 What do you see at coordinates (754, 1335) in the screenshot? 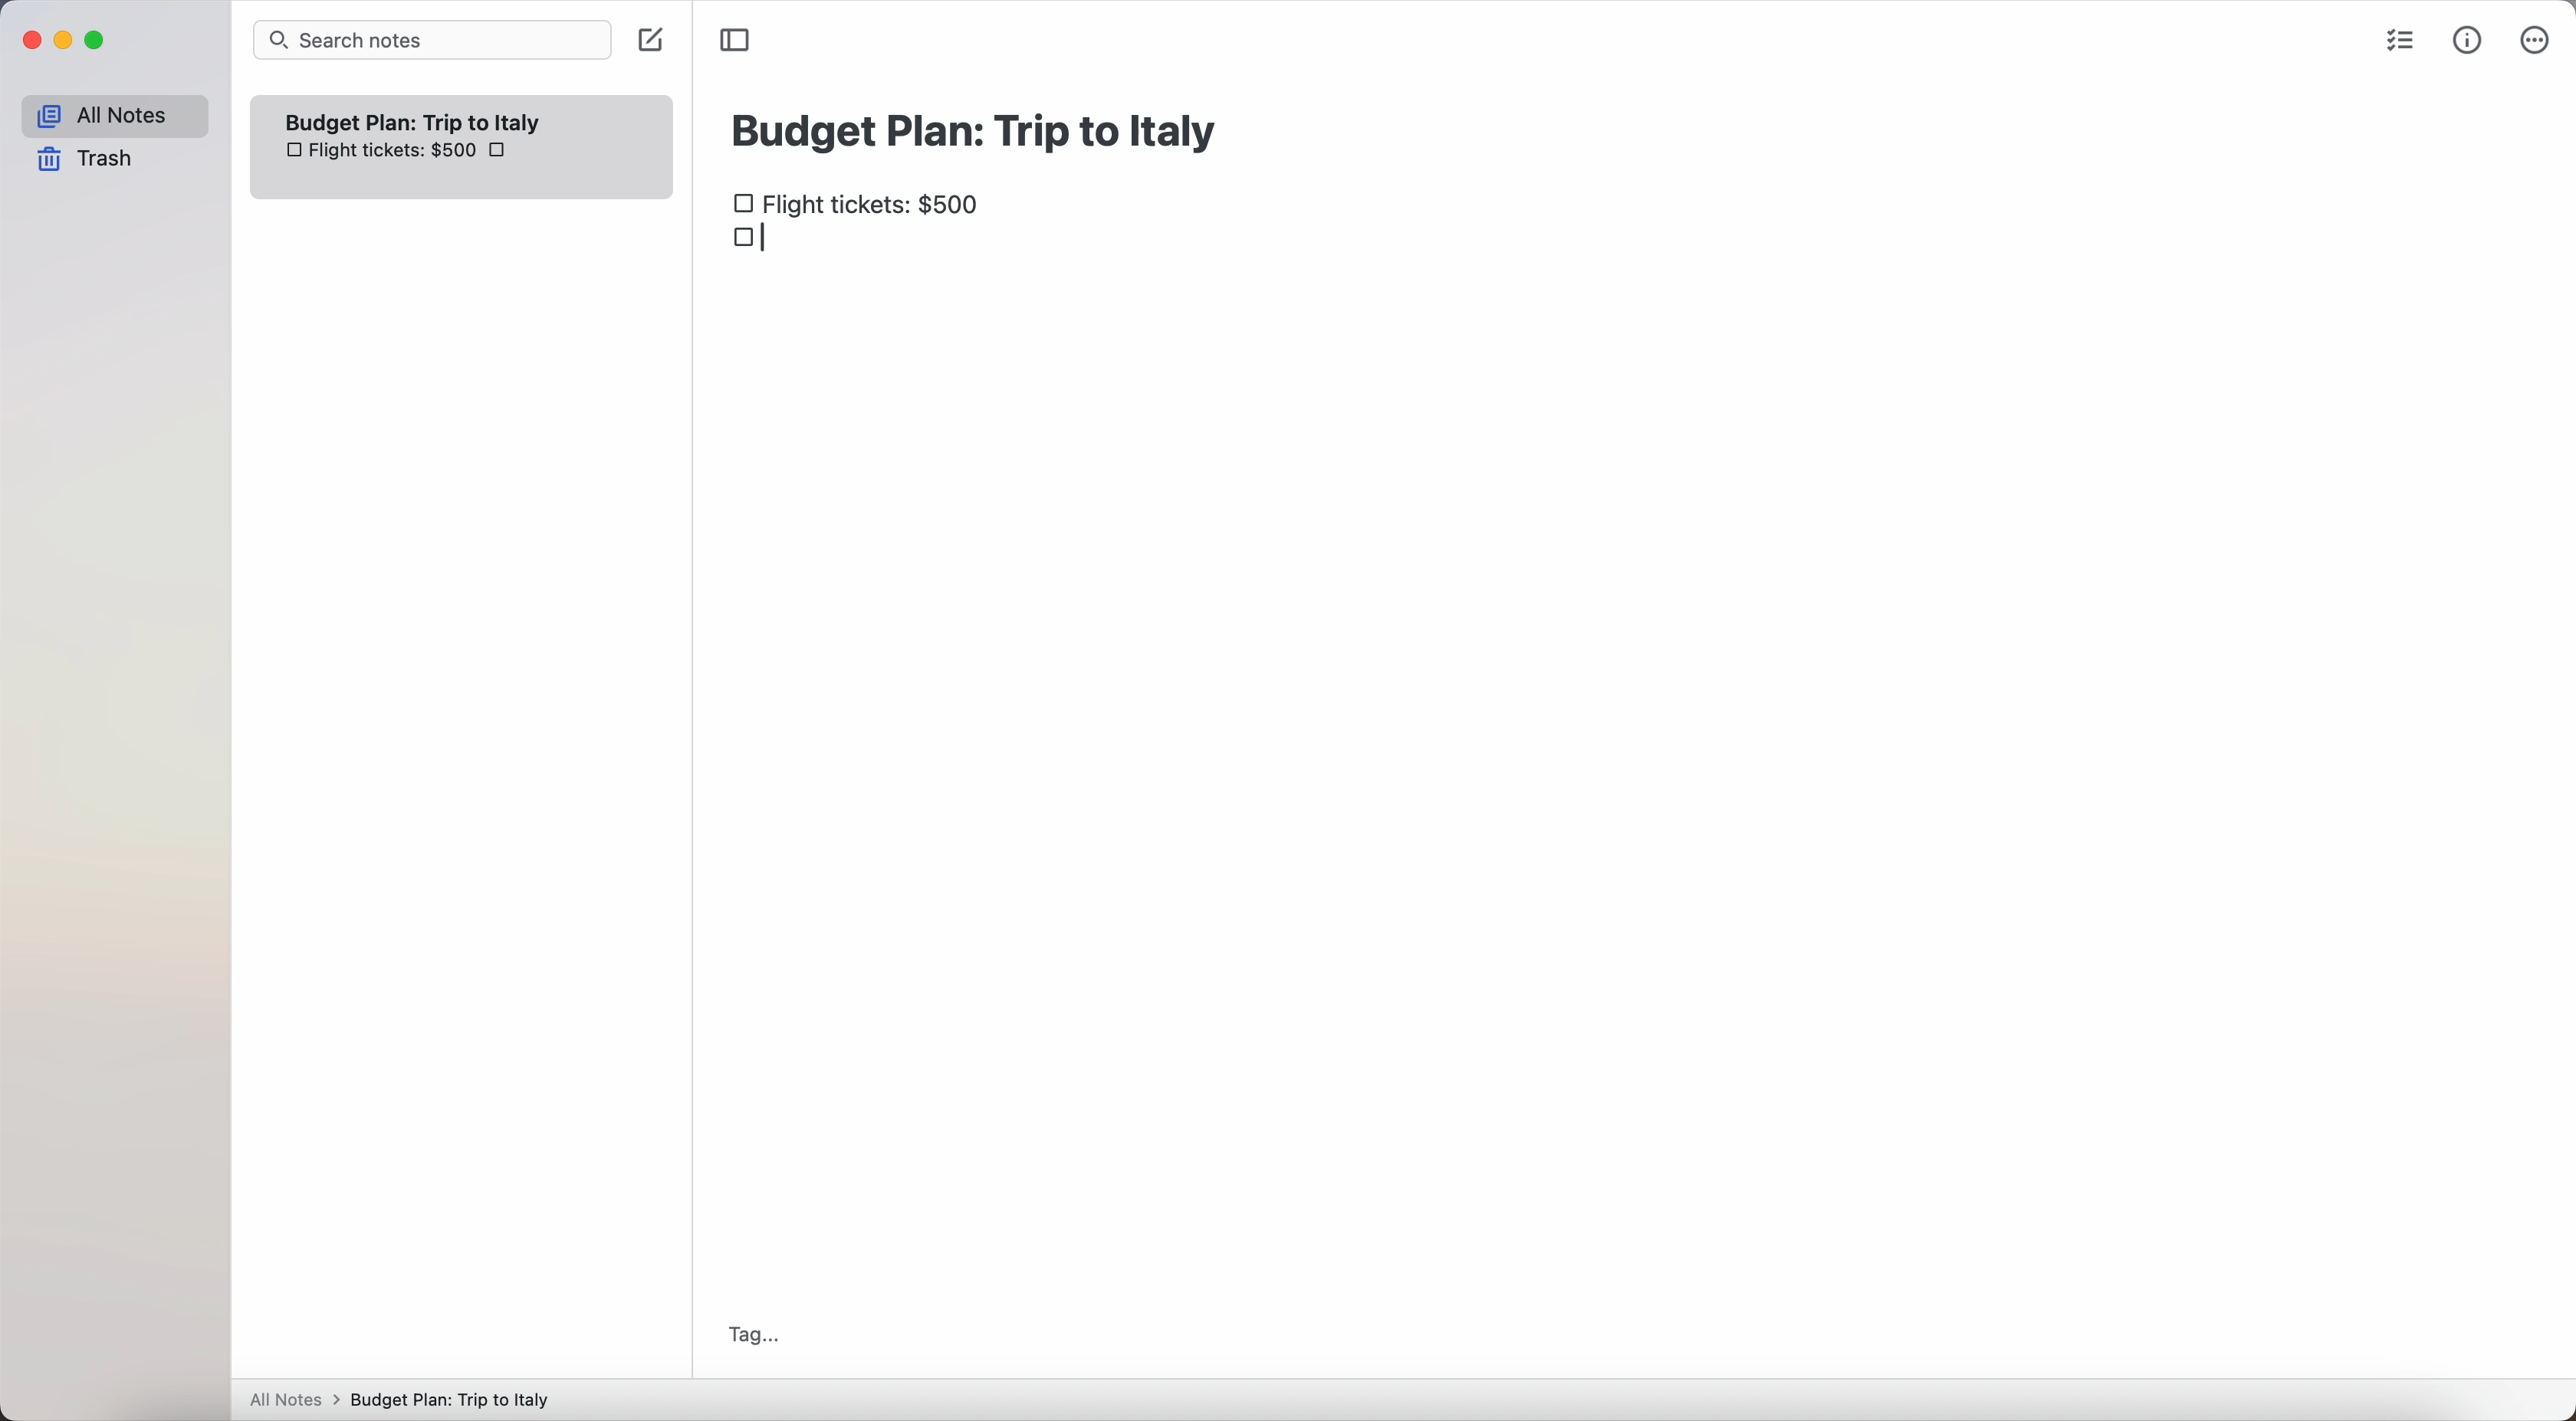
I see `tag` at bounding box center [754, 1335].